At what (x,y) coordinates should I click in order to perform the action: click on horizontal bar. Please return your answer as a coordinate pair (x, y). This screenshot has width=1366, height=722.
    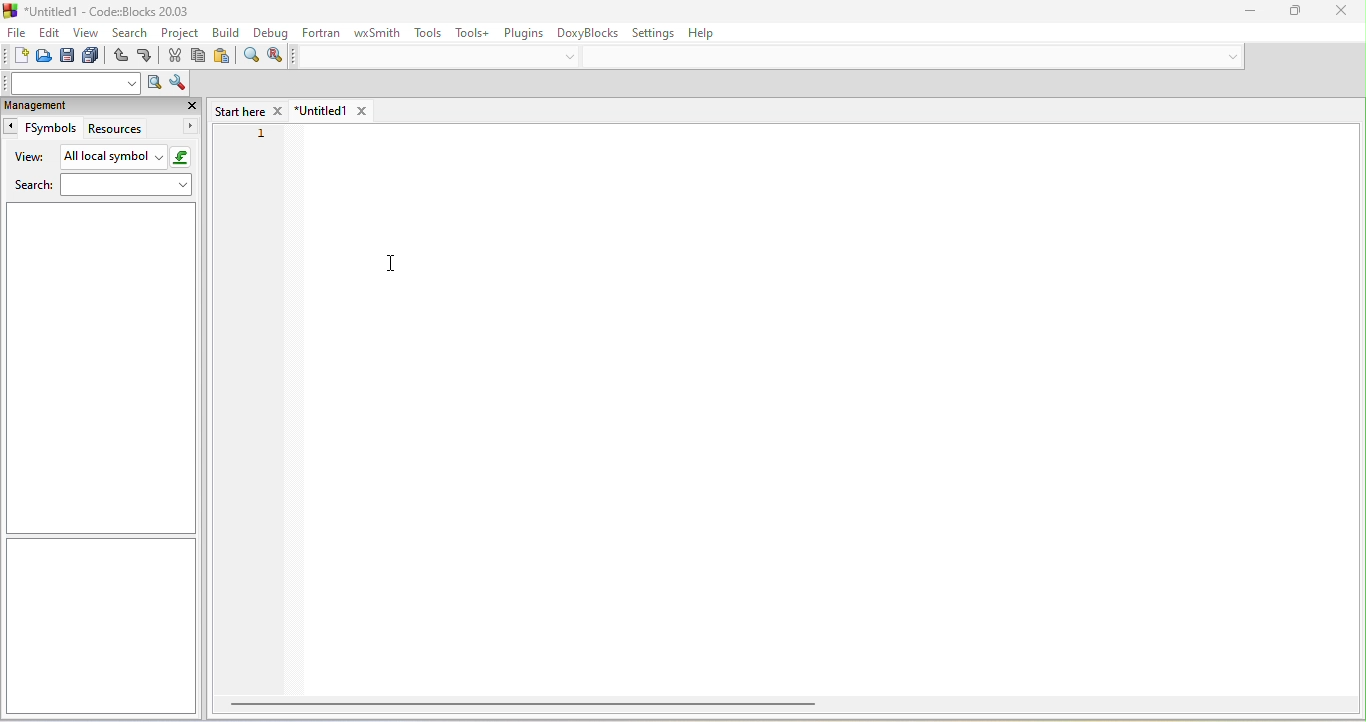
    Looking at the image, I should click on (528, 704).